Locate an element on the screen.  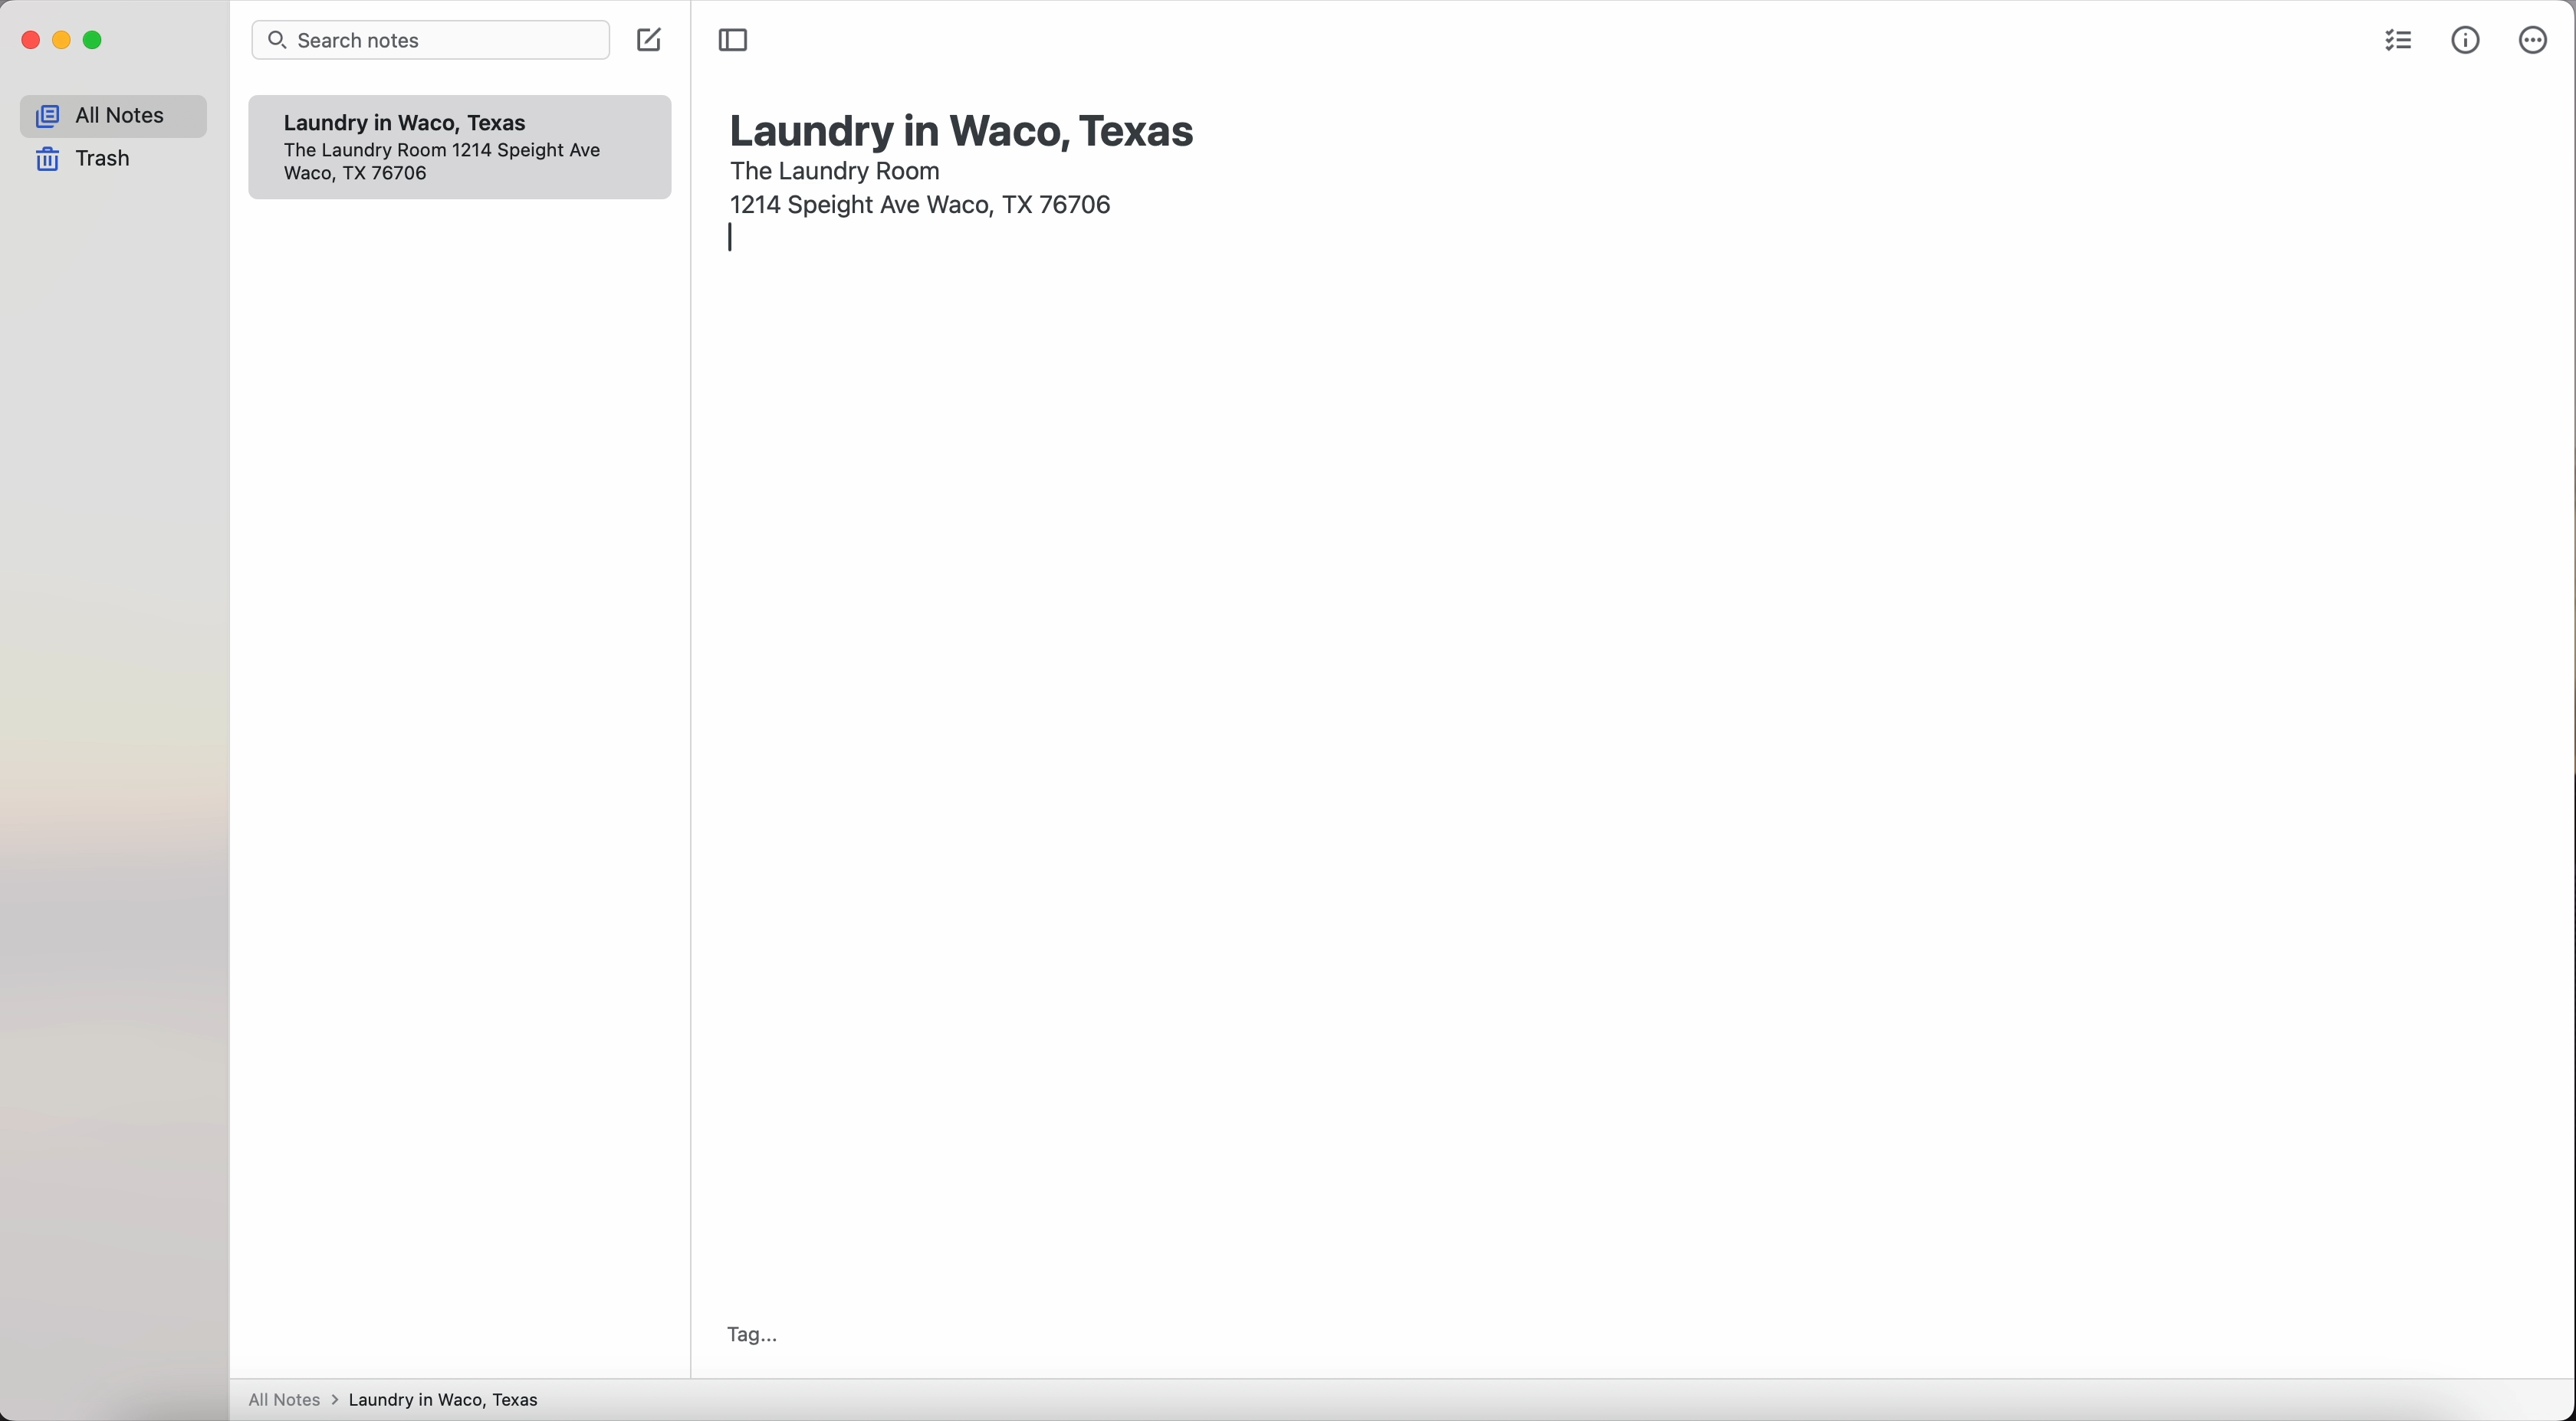
click on create note is located at coordinates (652, 40).